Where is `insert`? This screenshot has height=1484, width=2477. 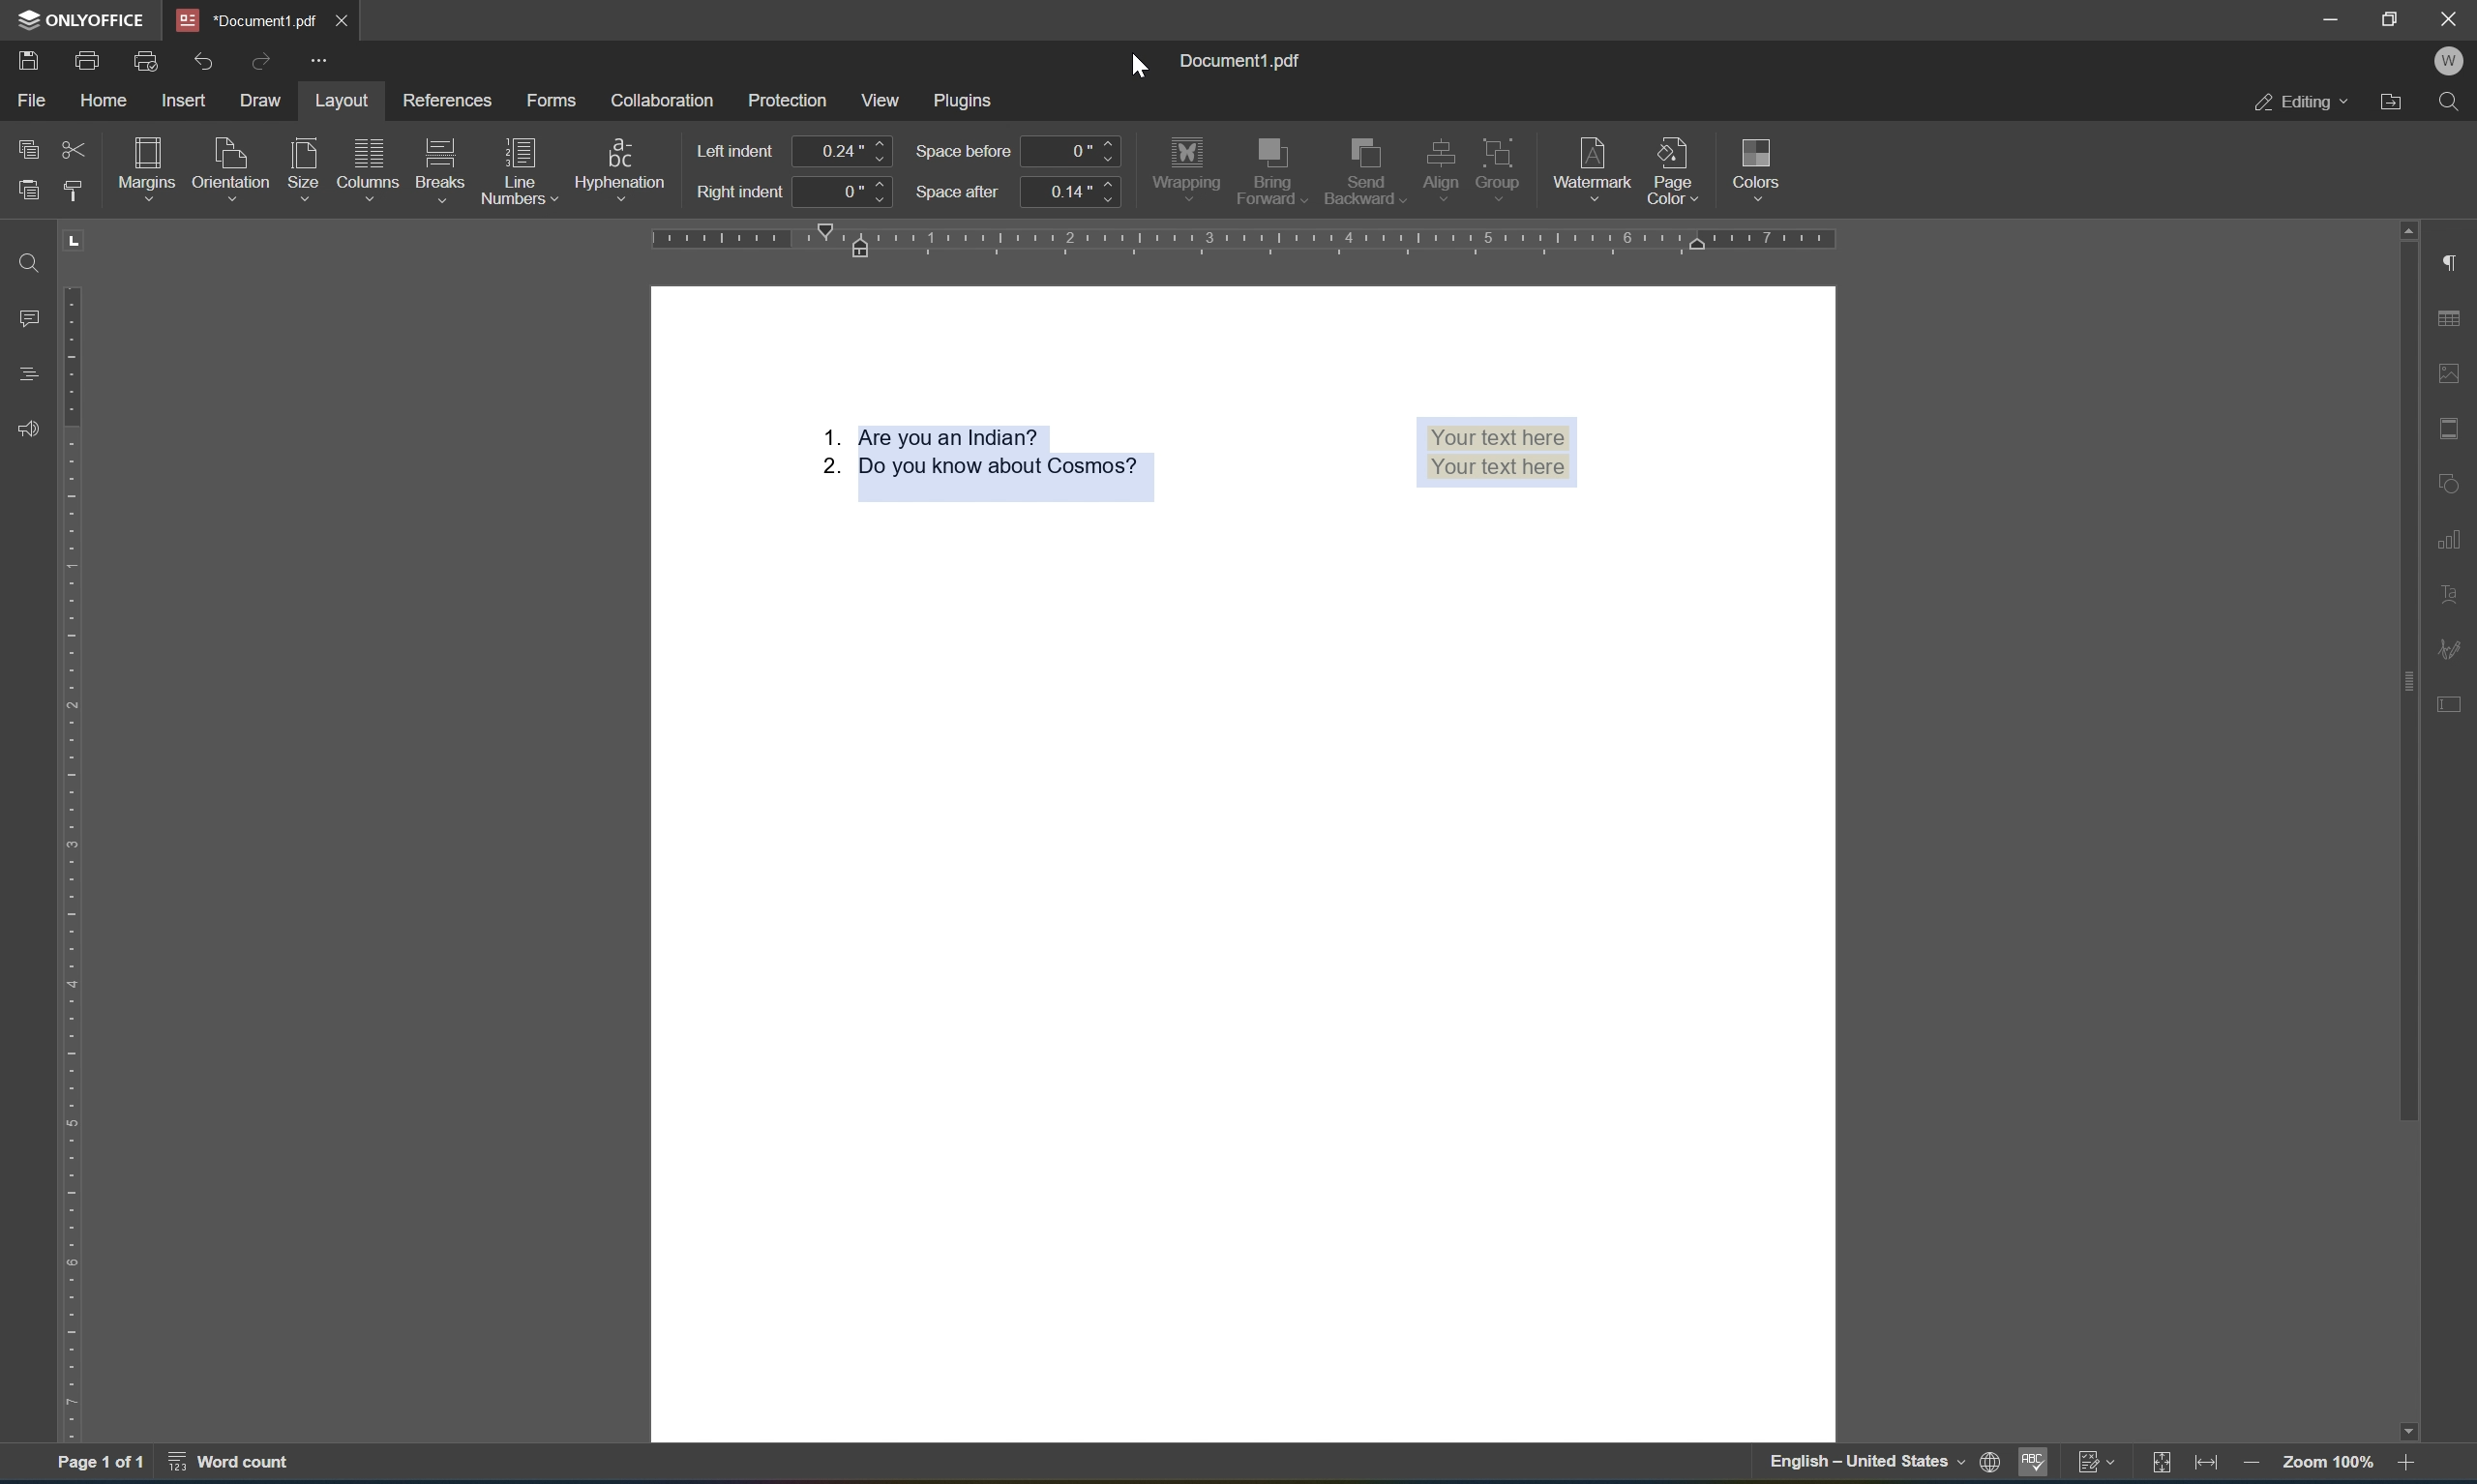 insert is located at coordinates (189, 100).